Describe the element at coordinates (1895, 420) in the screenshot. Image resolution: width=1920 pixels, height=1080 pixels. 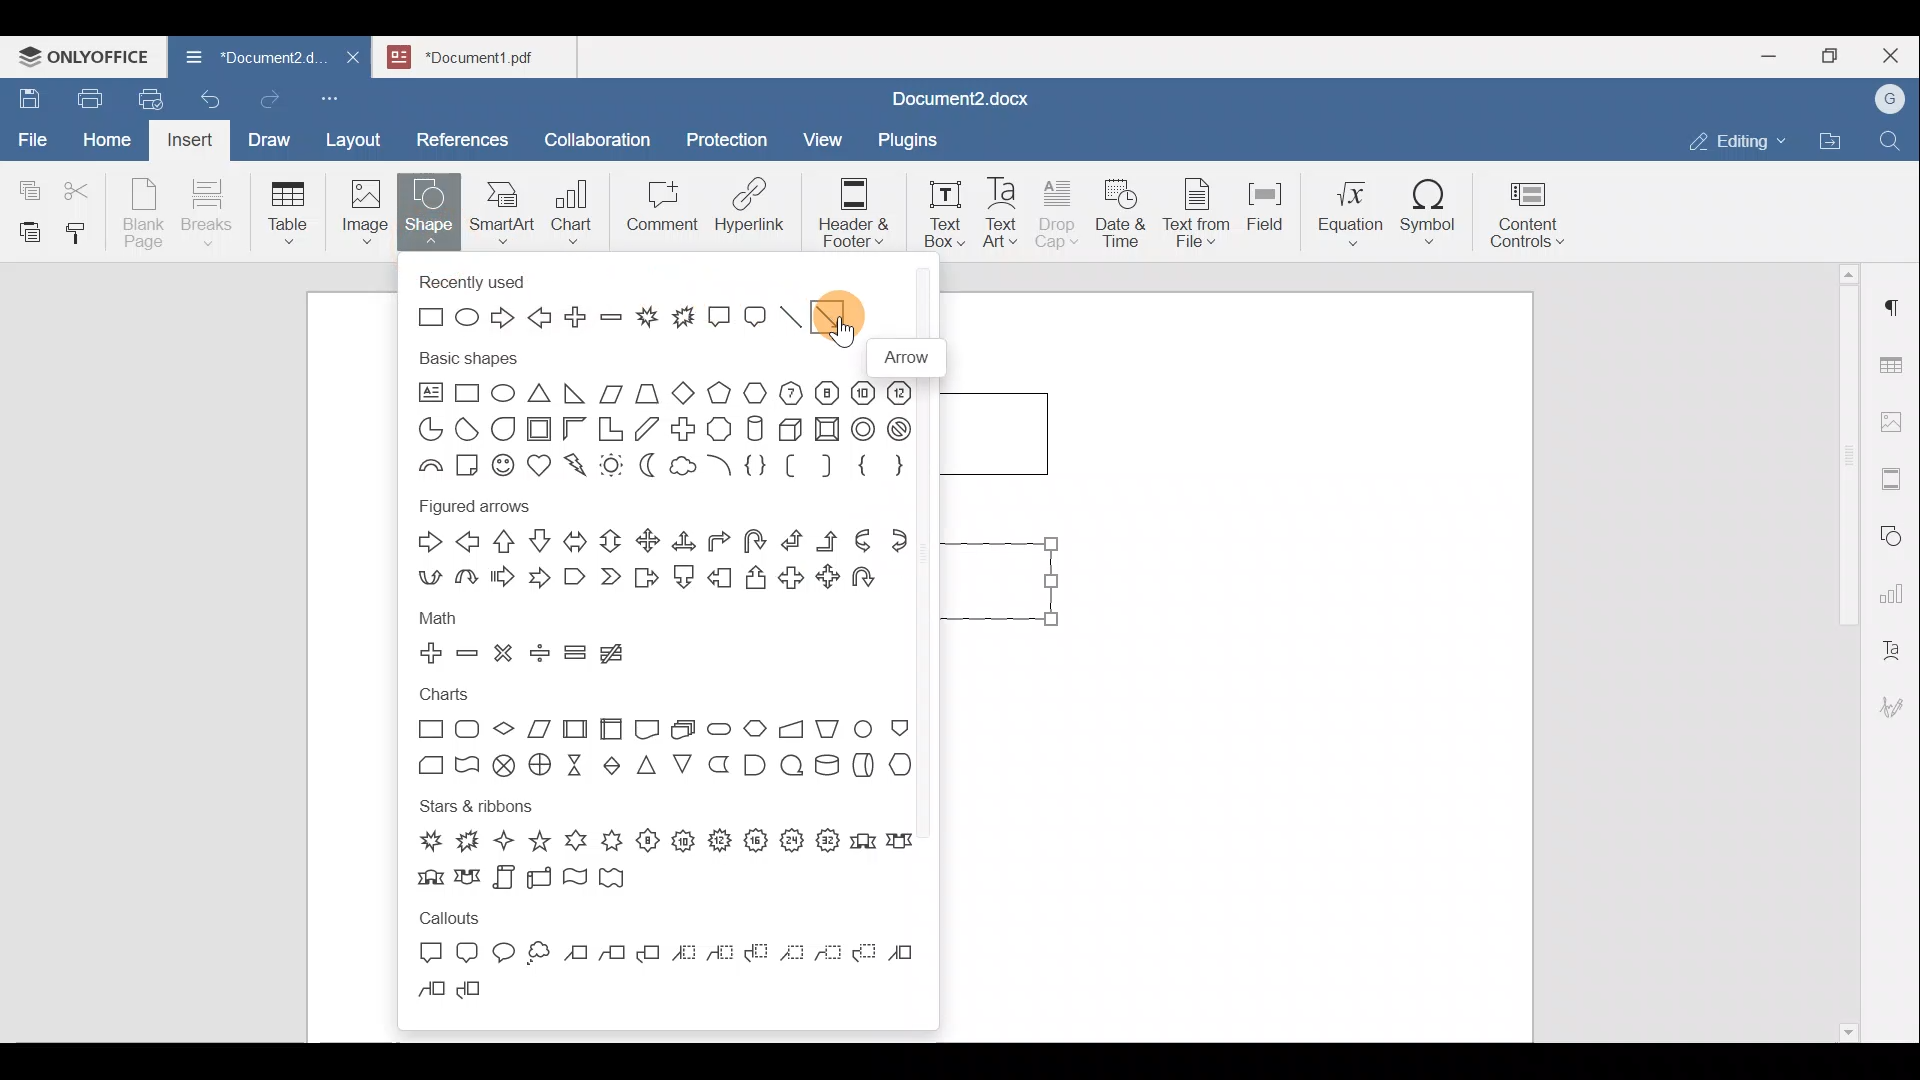
I see `Image settings` at that location.